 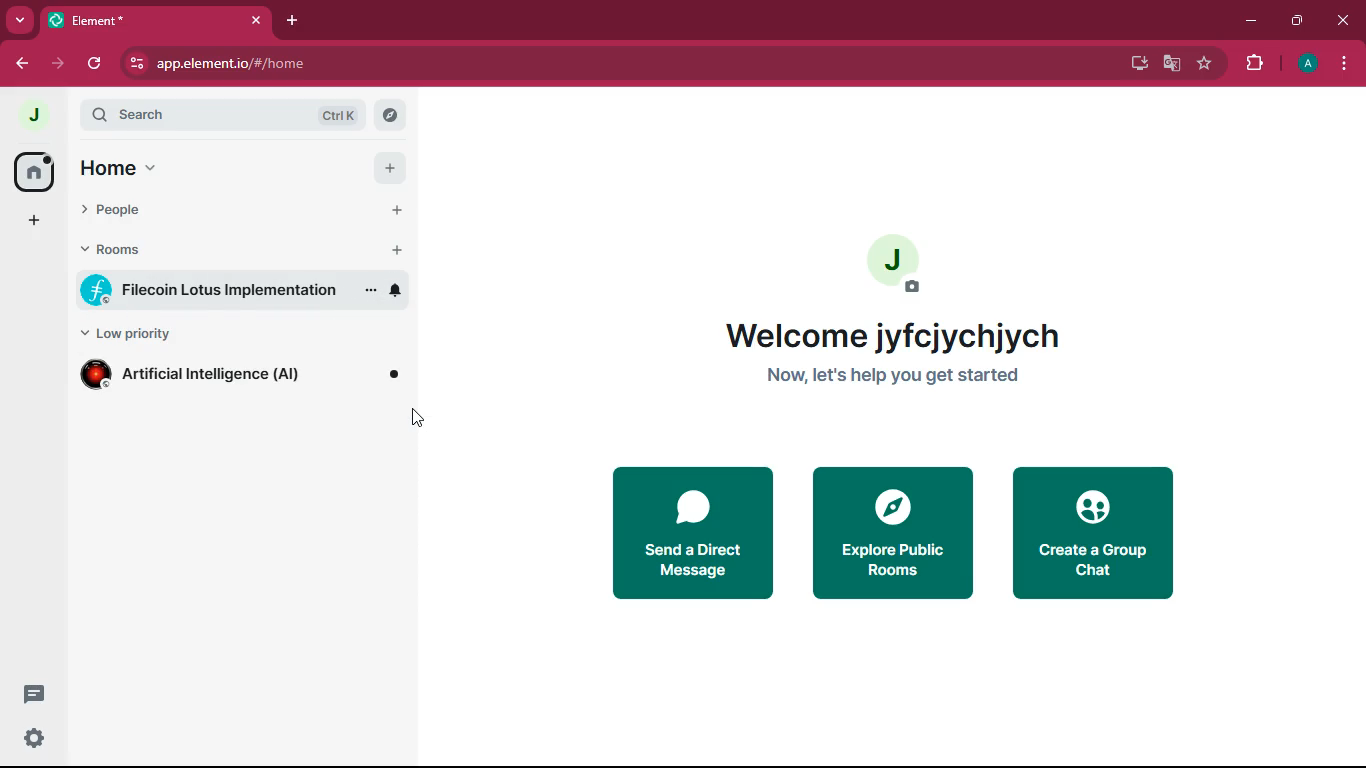 What do you see at coordinates (134, 213) in the screenshot?
I see `people` at bounding box center [134, 213].